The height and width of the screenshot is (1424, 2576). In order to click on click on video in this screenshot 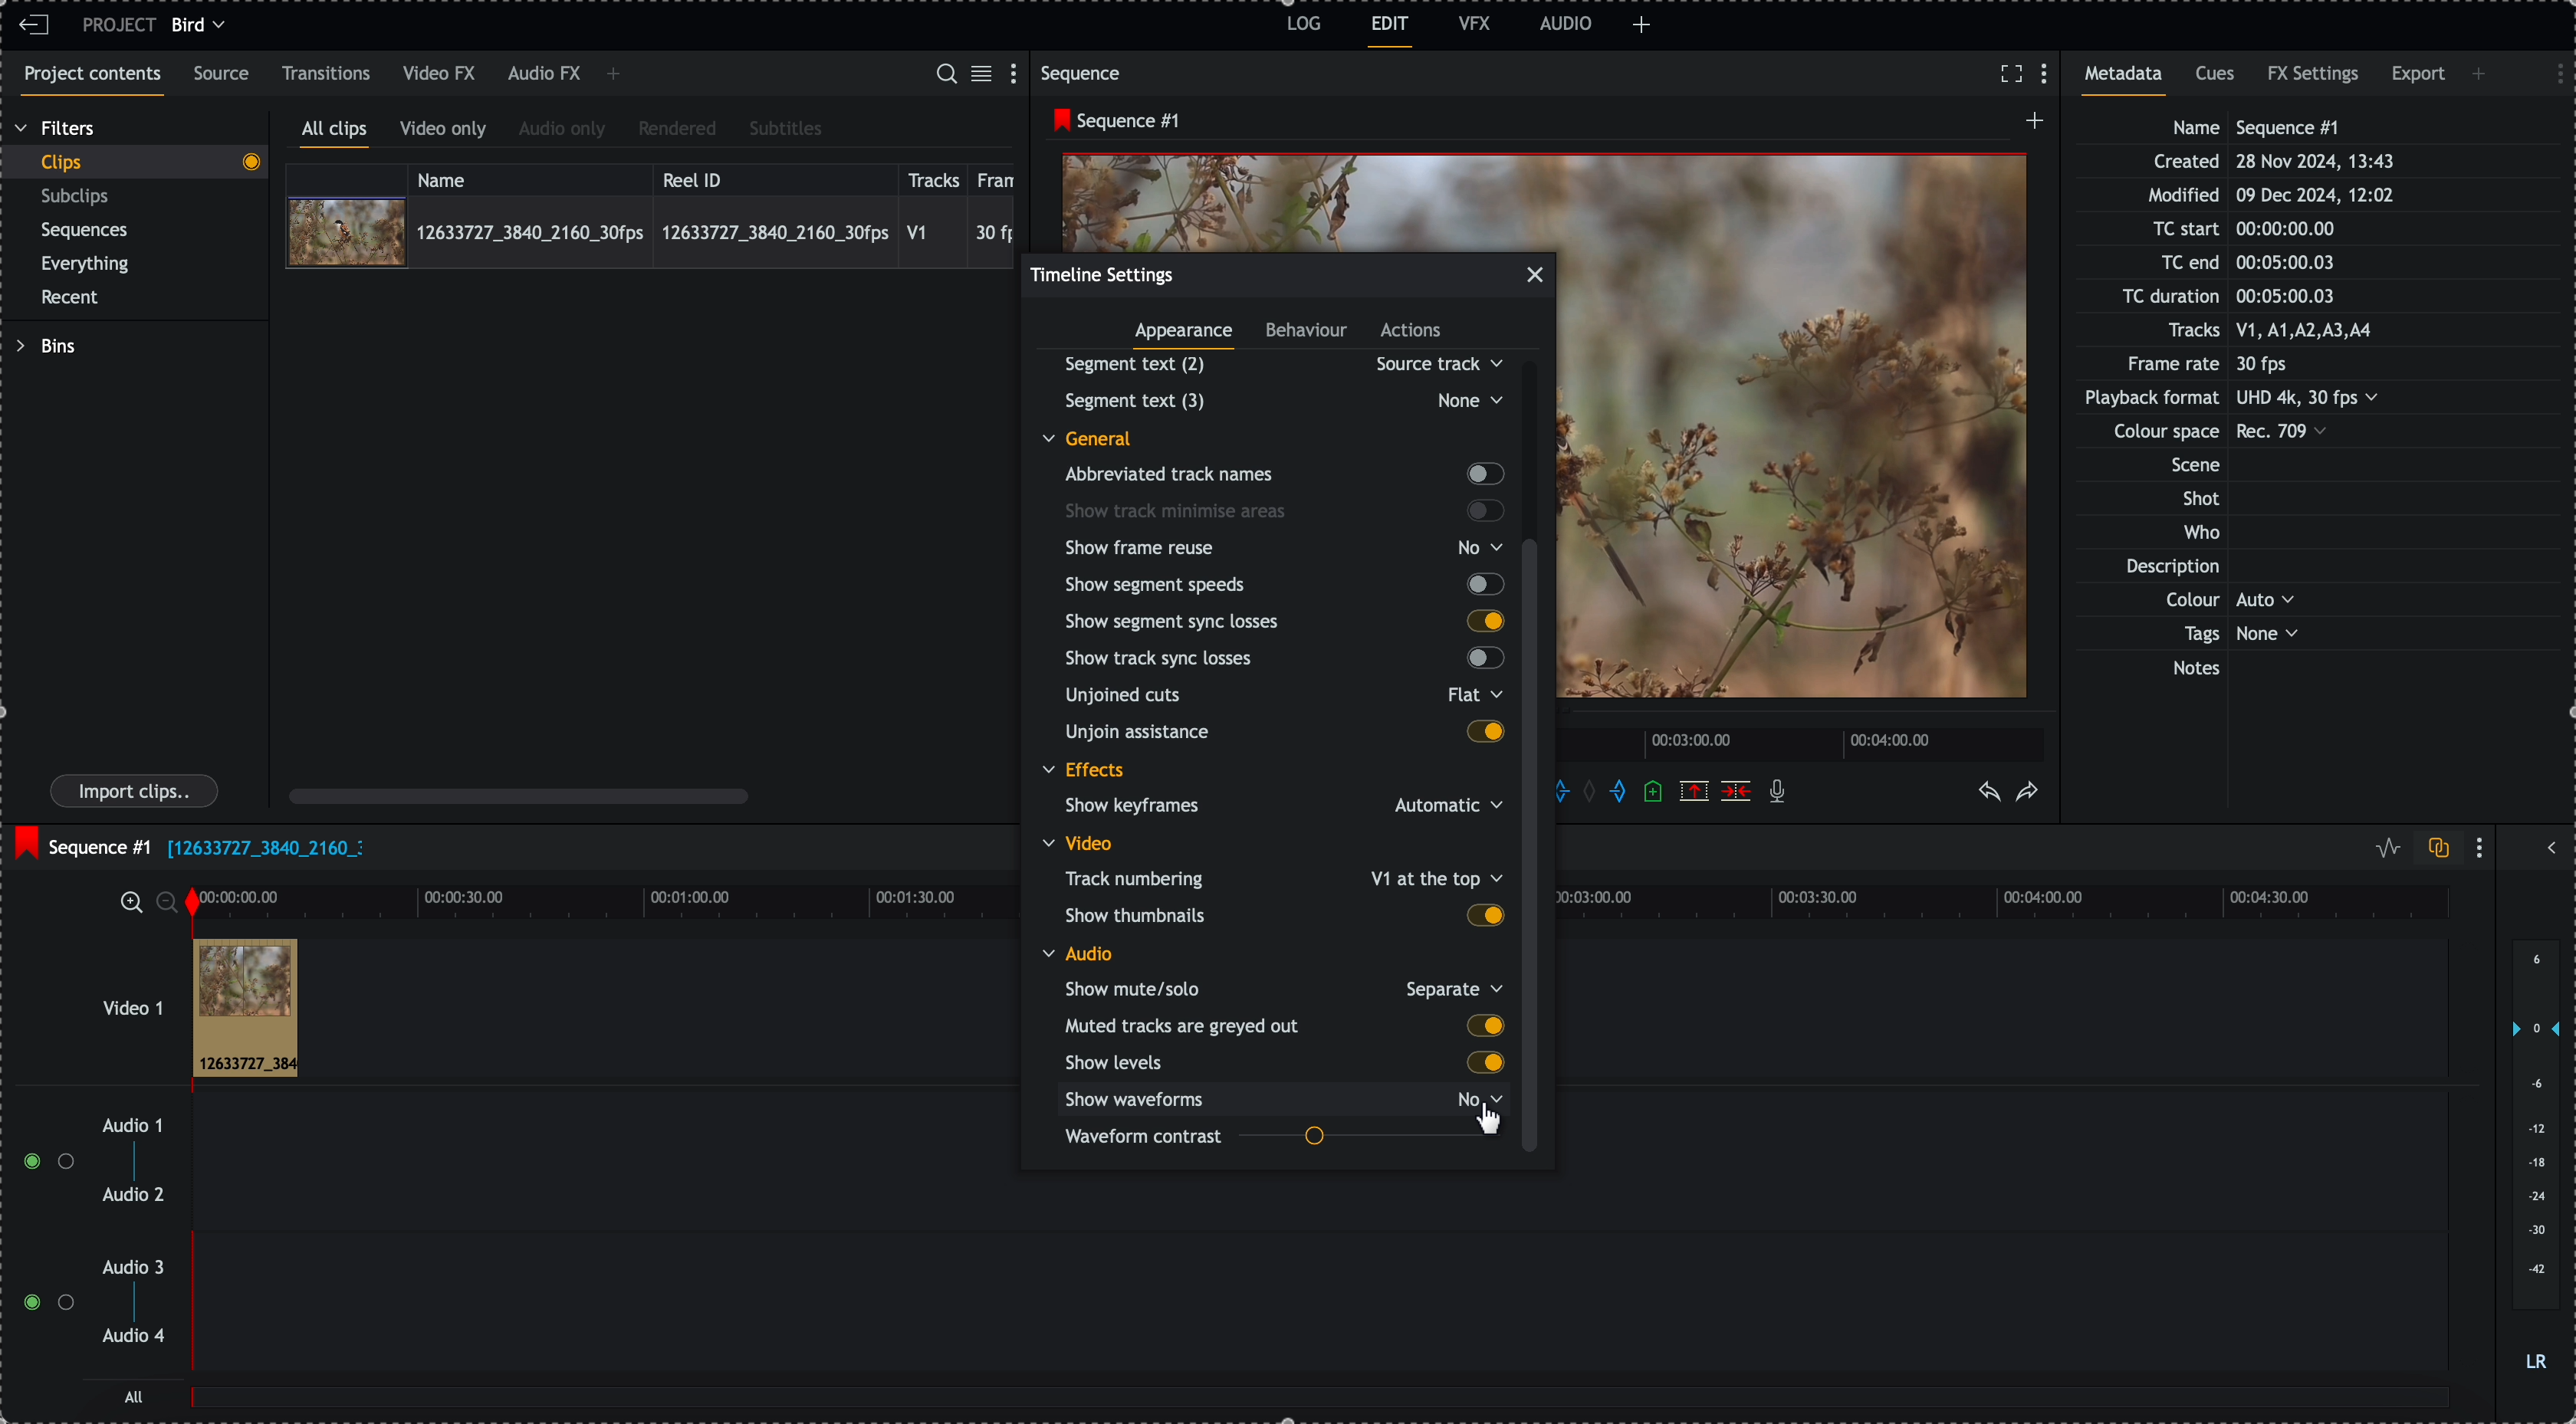, I will do `click(650, 231)`.